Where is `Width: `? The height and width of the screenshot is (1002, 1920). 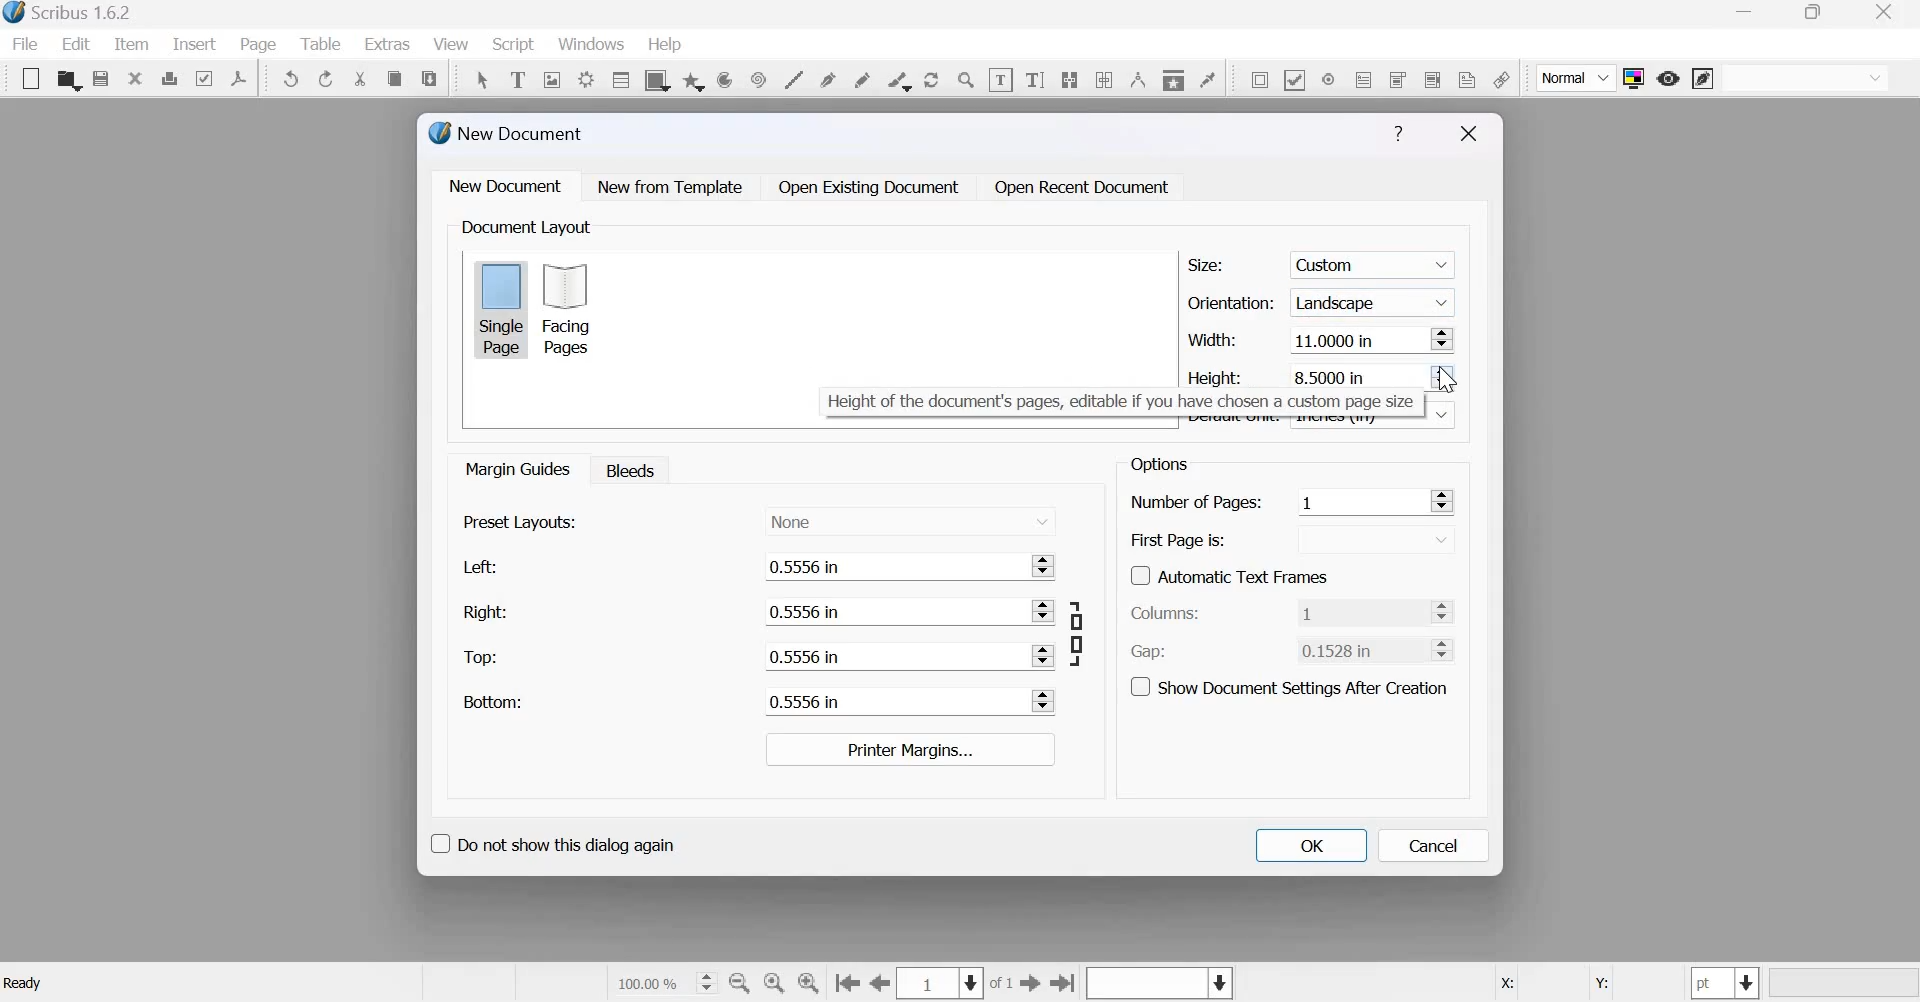 Width:  is located at coordinates (1211, 339).